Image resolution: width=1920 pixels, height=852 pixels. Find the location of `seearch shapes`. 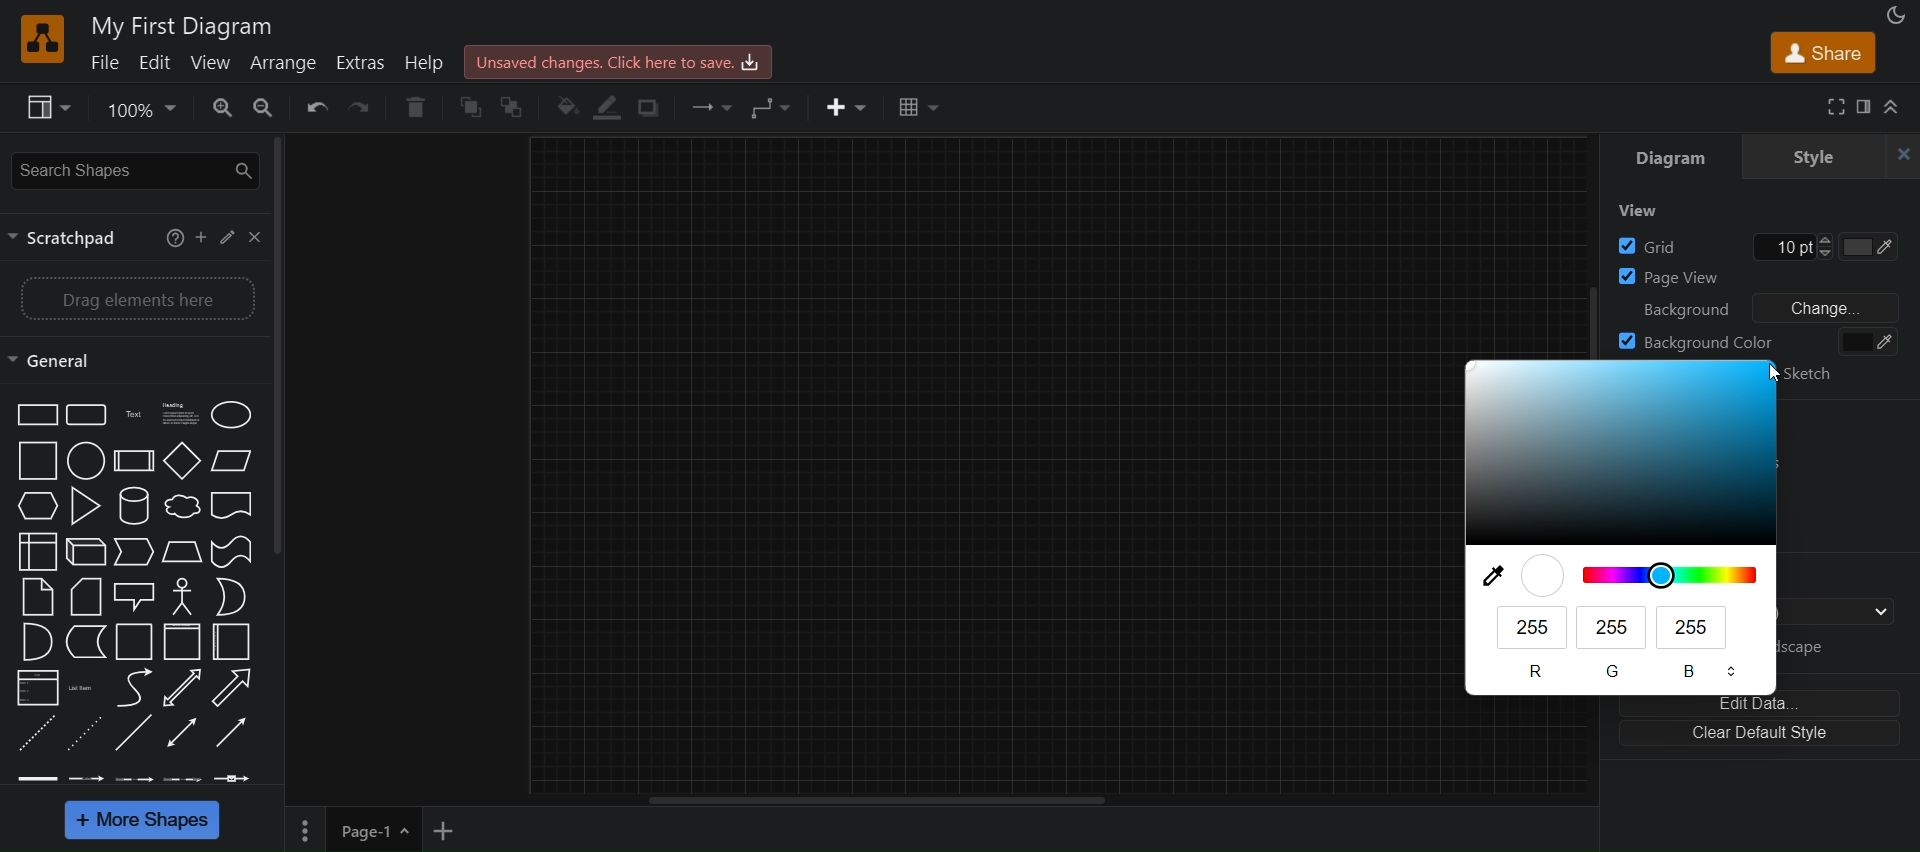

seearch shapes is located at coordinates (131, 169).